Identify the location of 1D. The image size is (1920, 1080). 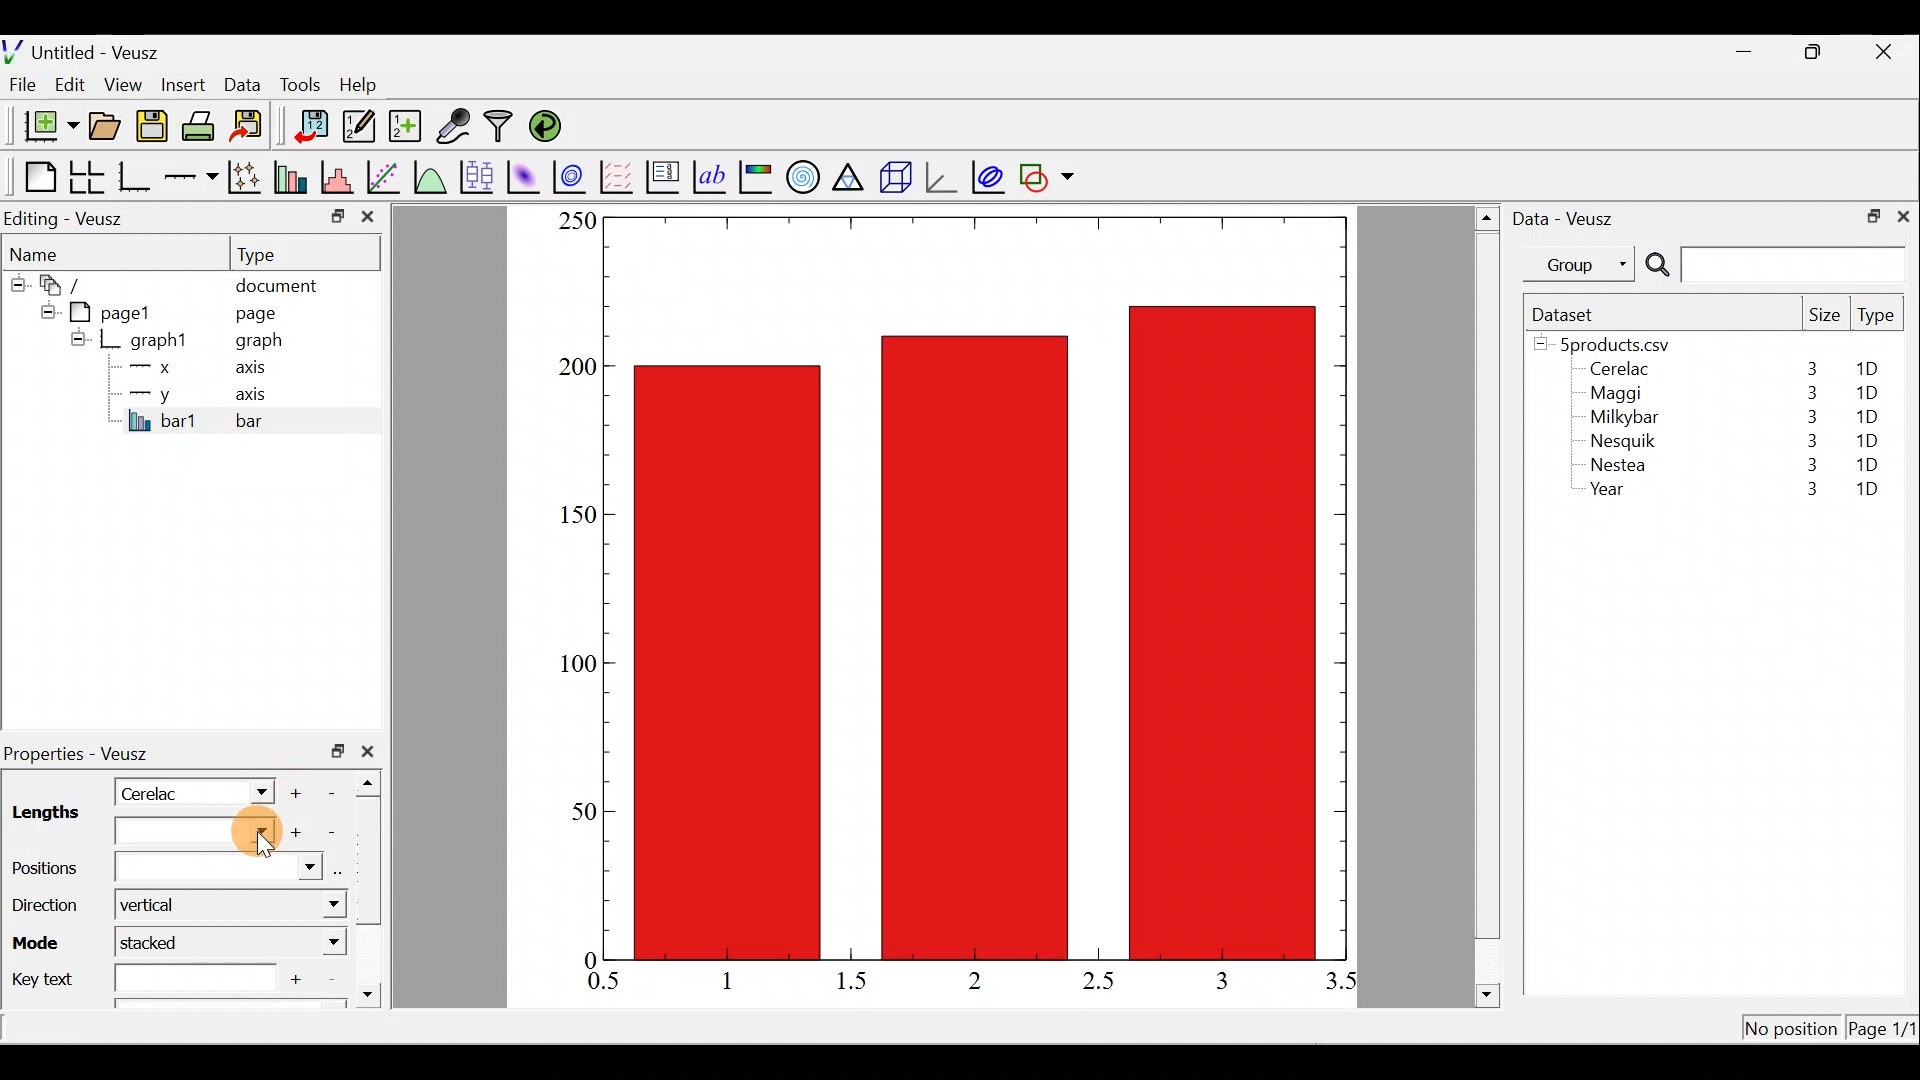
(1867, 491).